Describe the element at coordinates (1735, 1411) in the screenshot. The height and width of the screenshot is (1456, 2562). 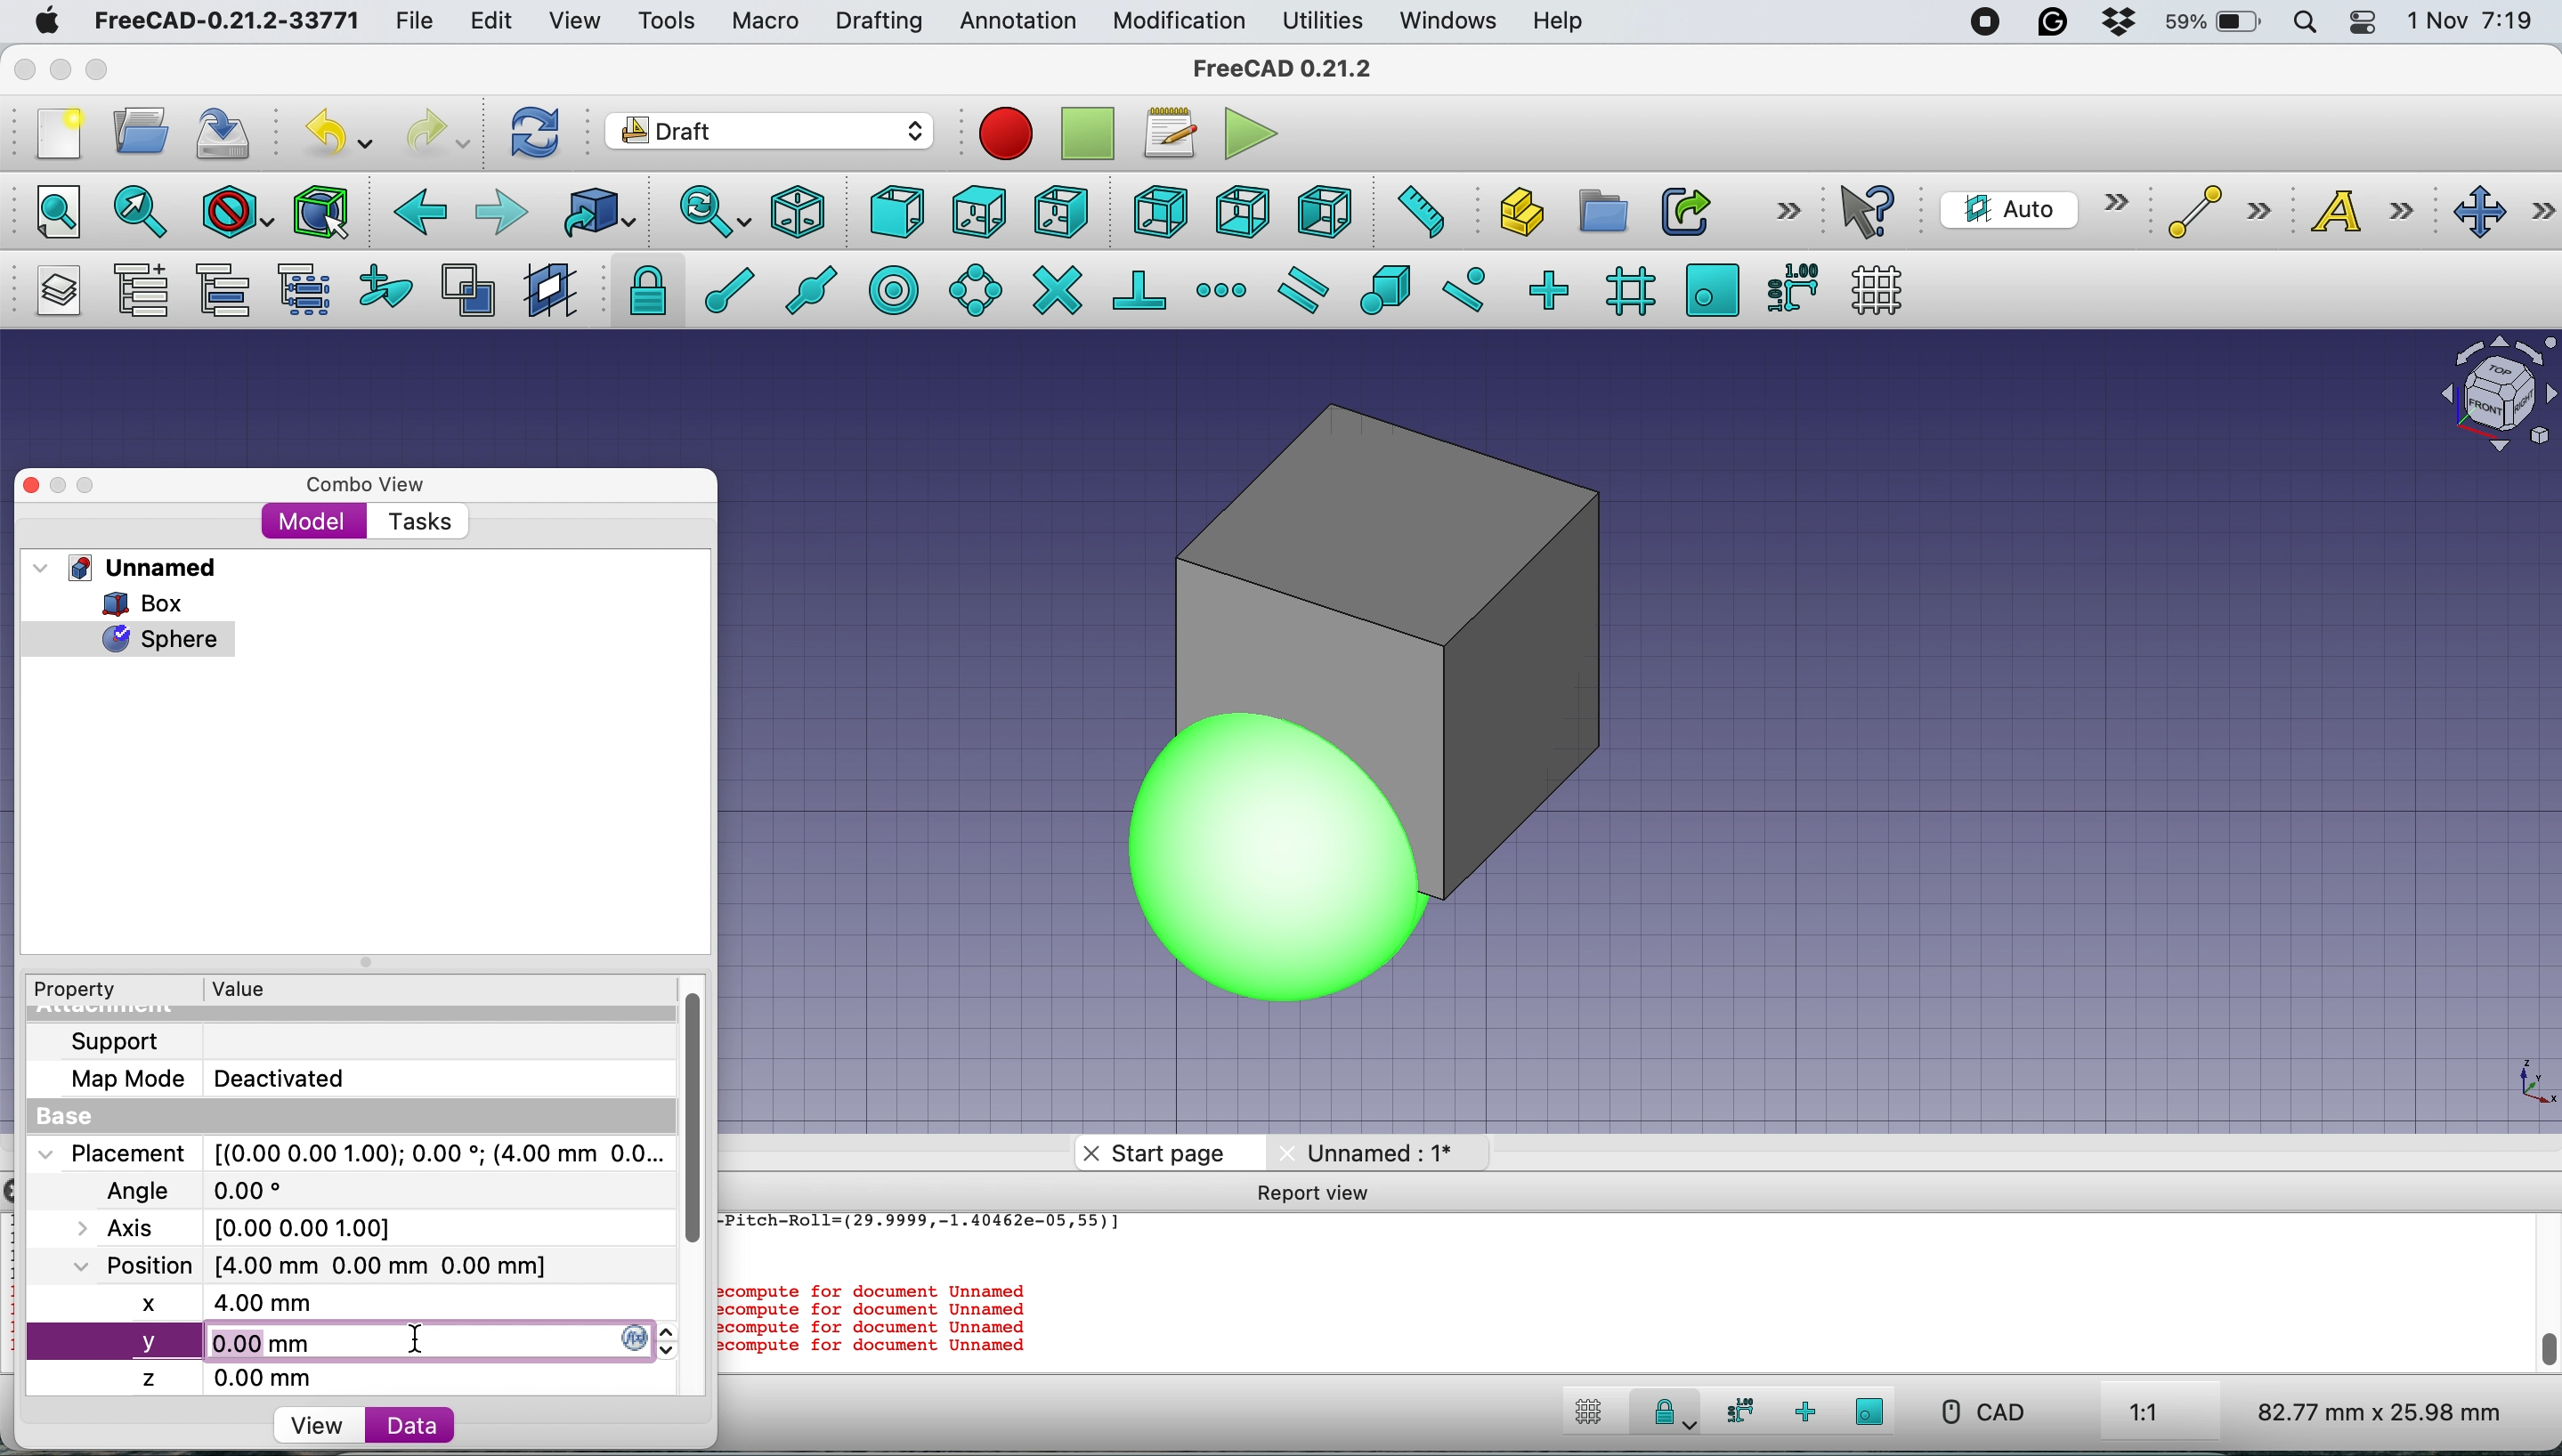
I see `snap dimensions` at that location.